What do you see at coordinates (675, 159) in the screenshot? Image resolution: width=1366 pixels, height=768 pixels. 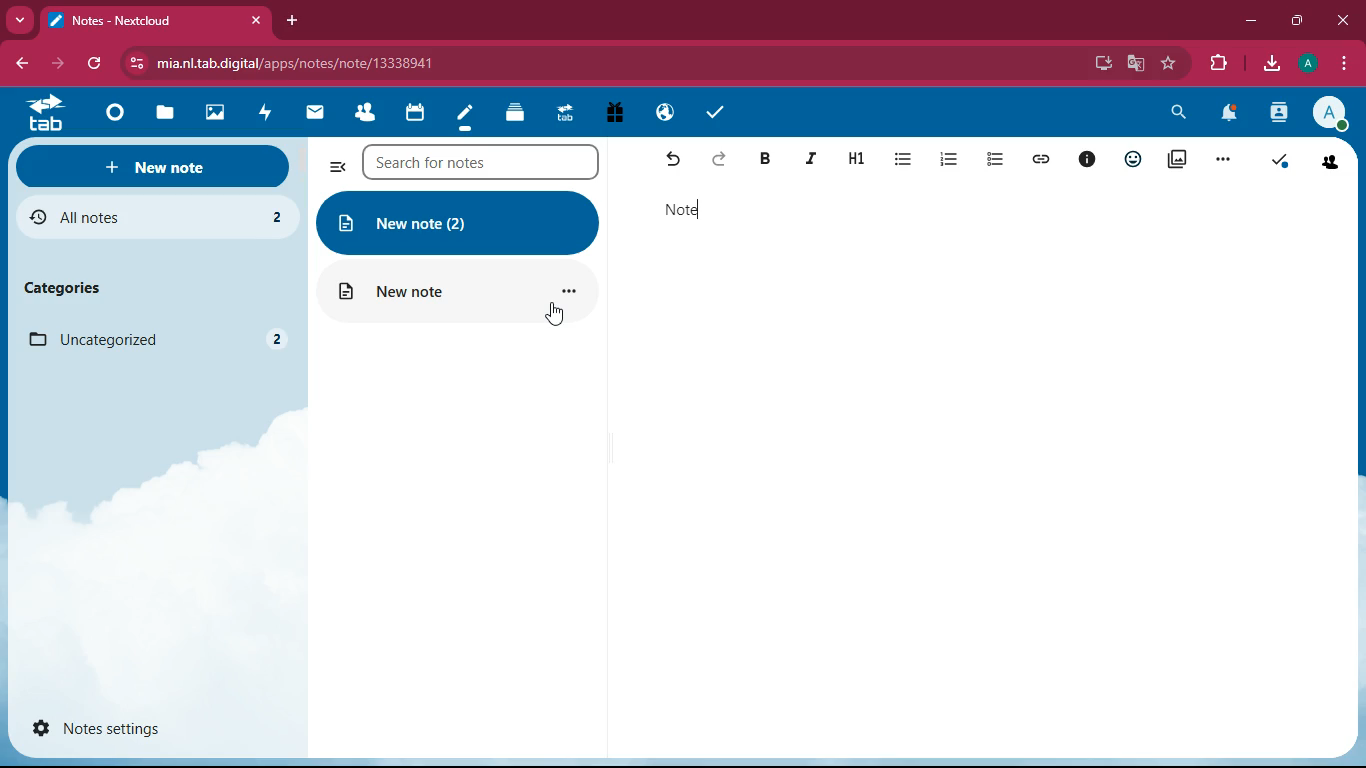 I see `back` at bounding box center [675, 159].